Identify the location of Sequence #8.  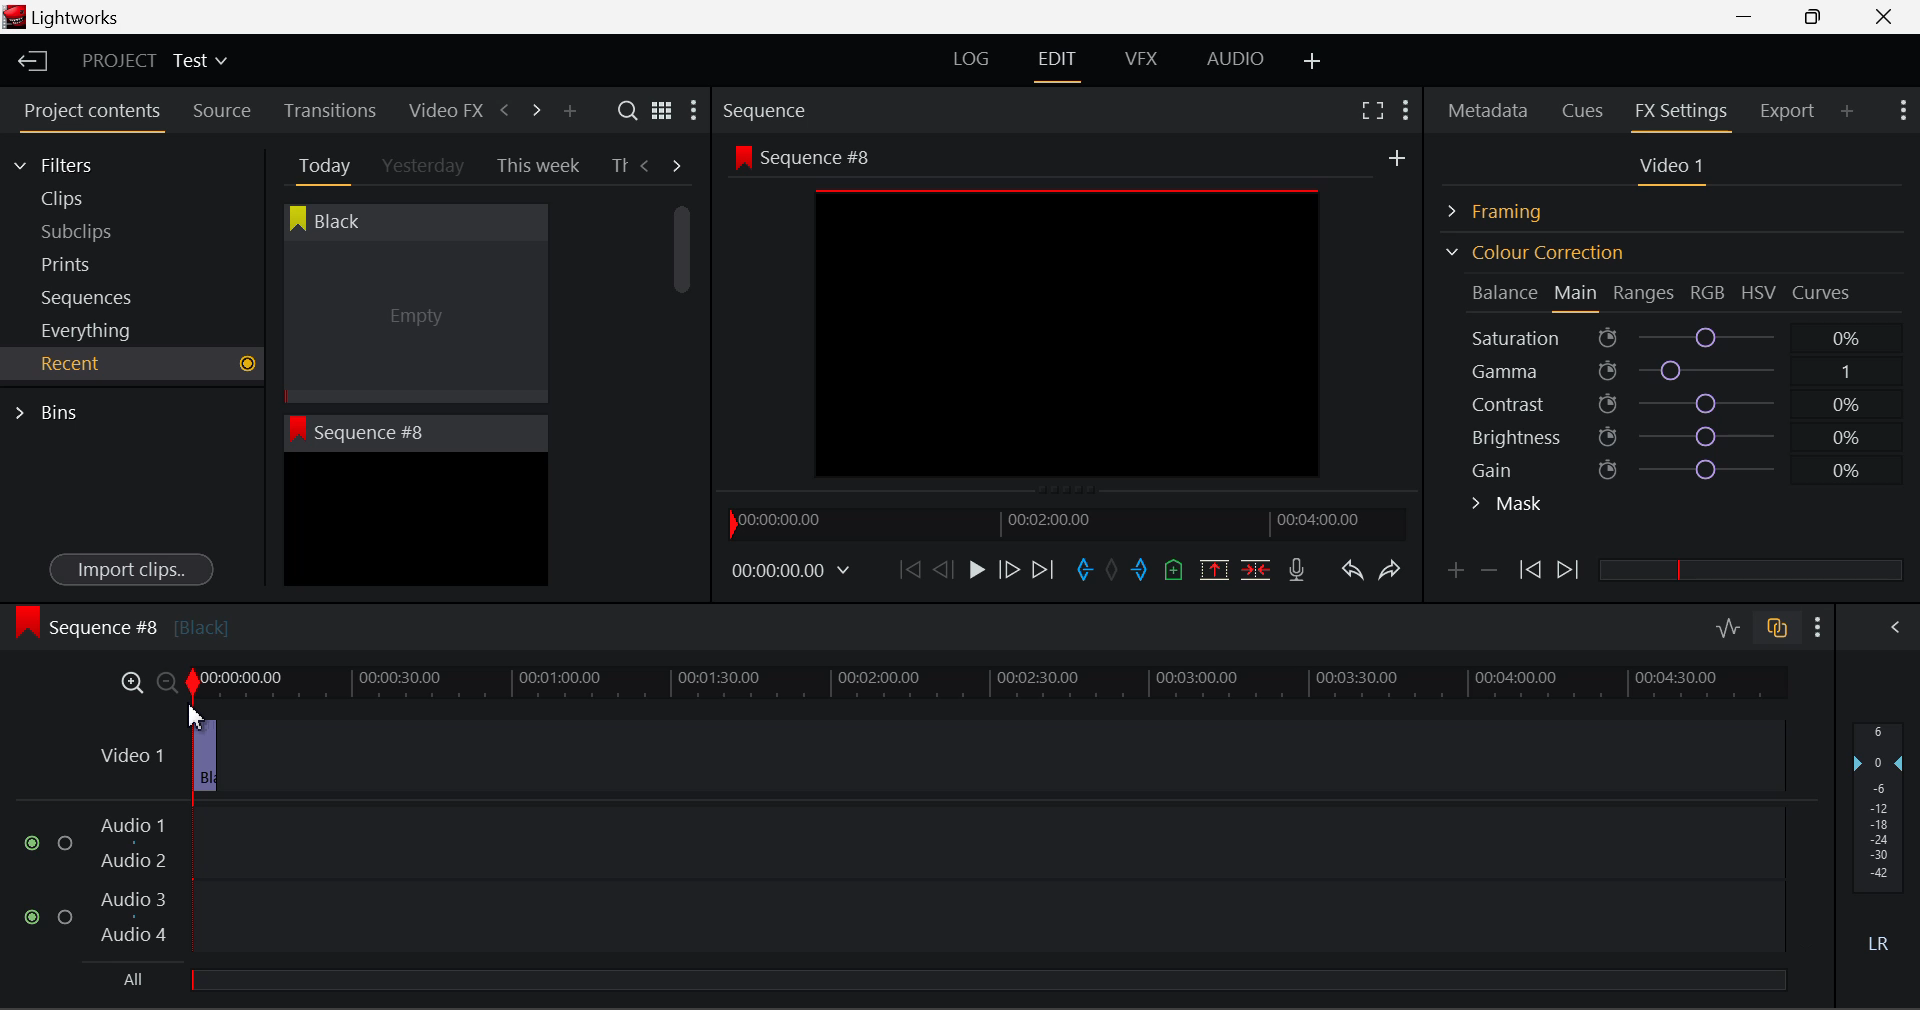
(121, 623).